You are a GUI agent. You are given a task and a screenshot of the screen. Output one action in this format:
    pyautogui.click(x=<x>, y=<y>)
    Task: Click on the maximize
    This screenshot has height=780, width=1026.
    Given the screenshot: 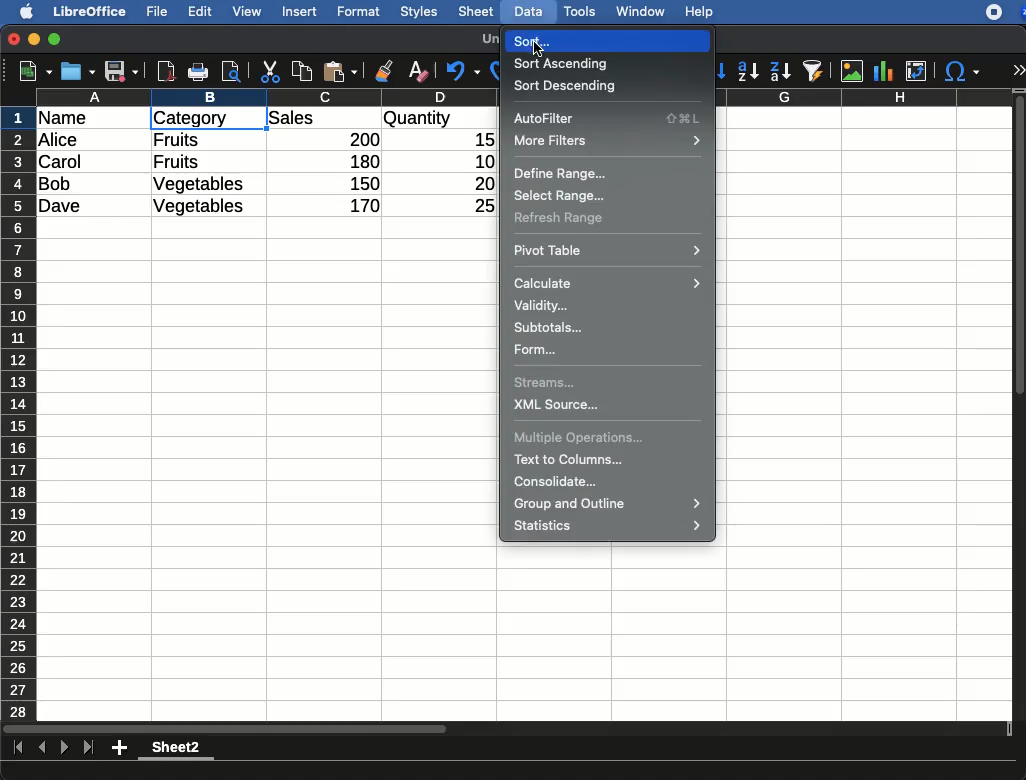 What is the action you would take?
    pyautogui.click(x=57, y=40)
    